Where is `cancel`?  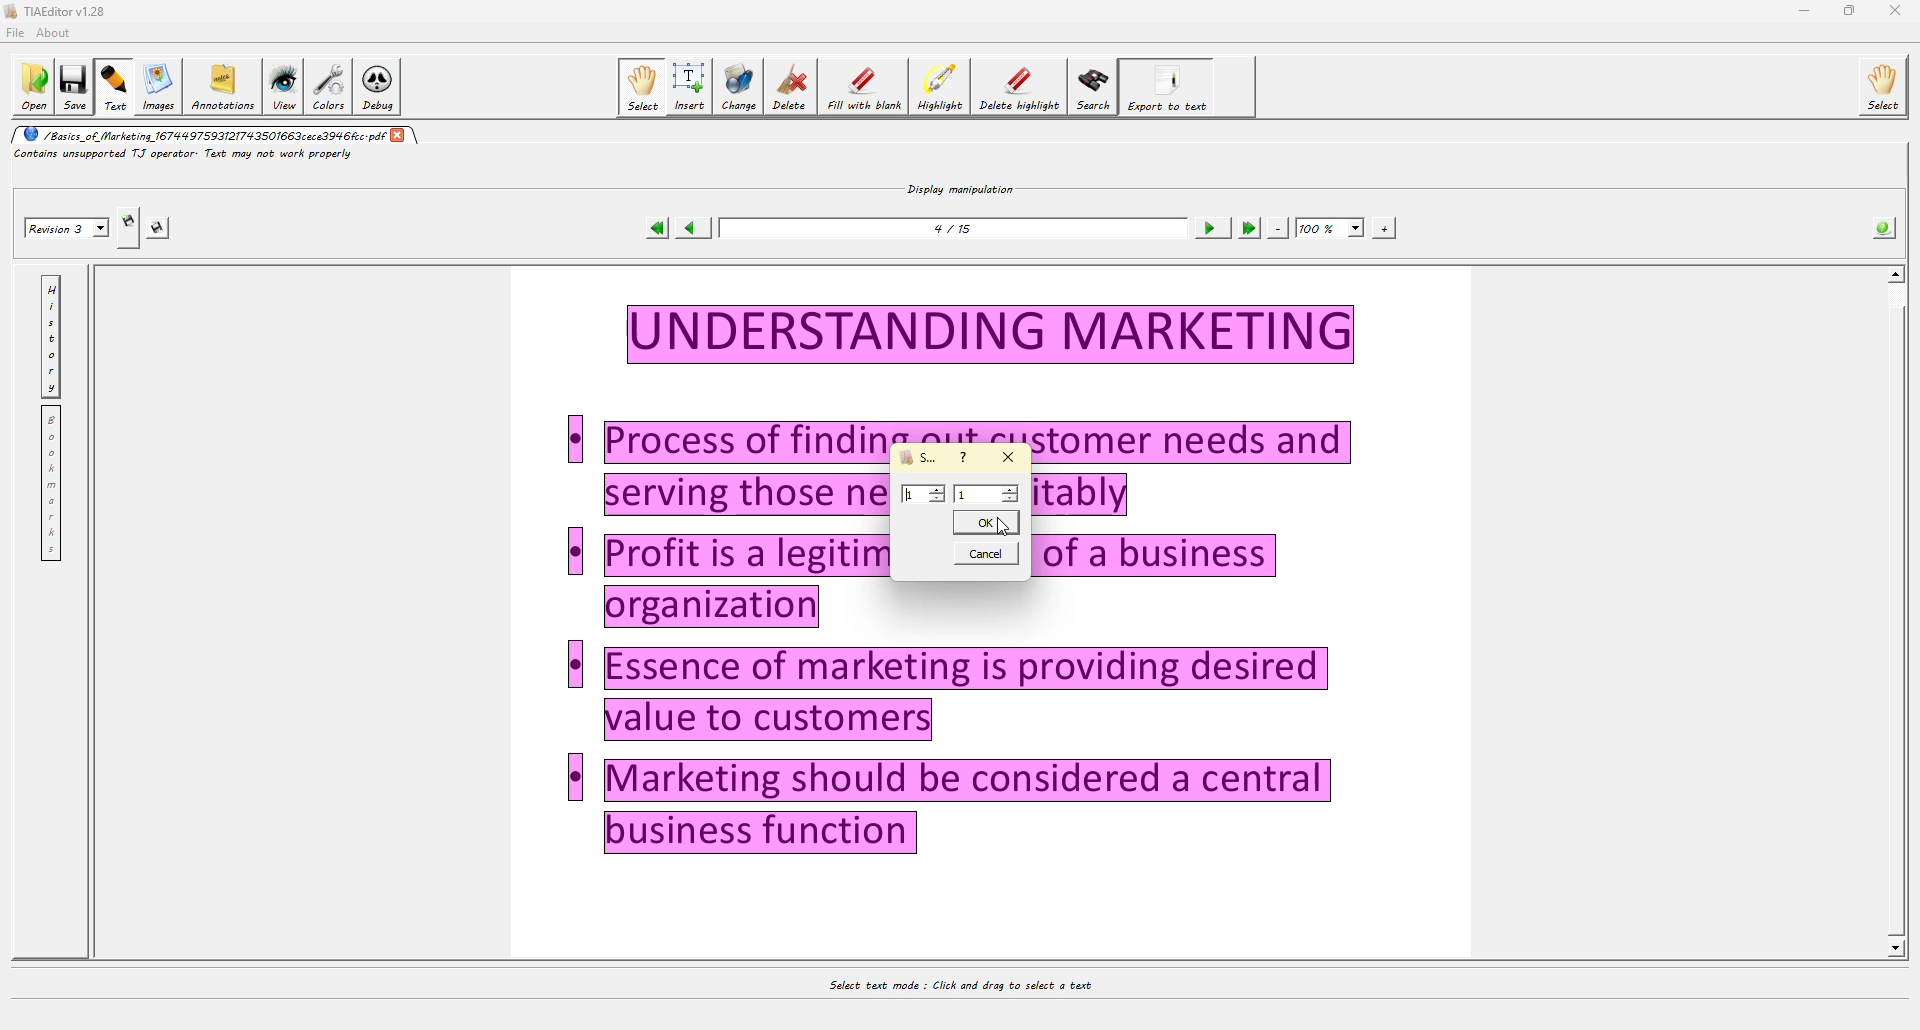
cancel is located at coordinates (987, 553).